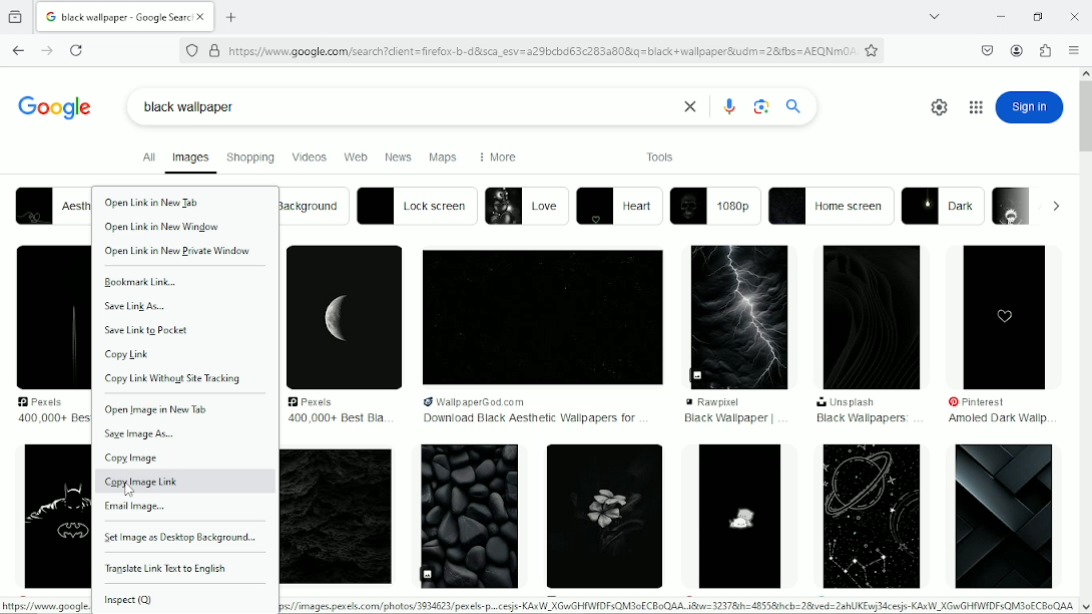  Describe the element at coordinates (399, 157) in the screenshot. I see `news` at that location.